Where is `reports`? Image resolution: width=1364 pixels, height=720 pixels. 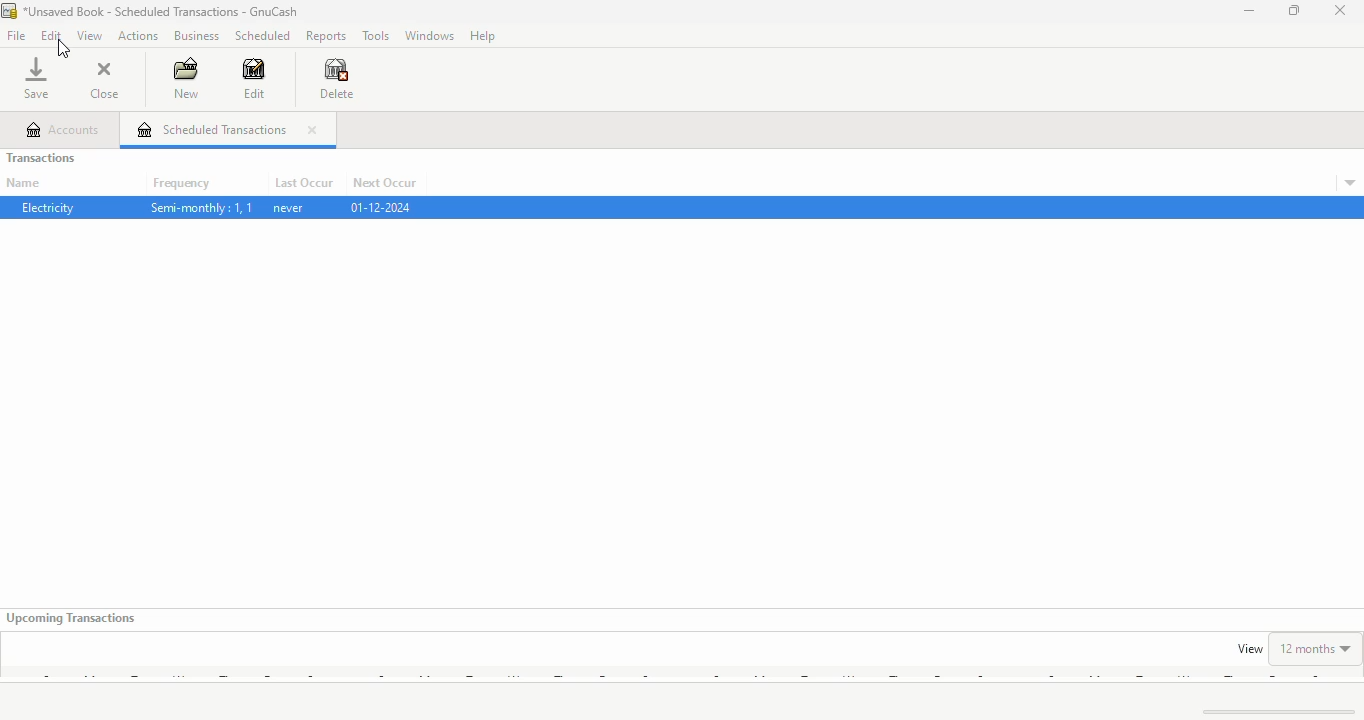 reports is located at coordinates (326, 37).